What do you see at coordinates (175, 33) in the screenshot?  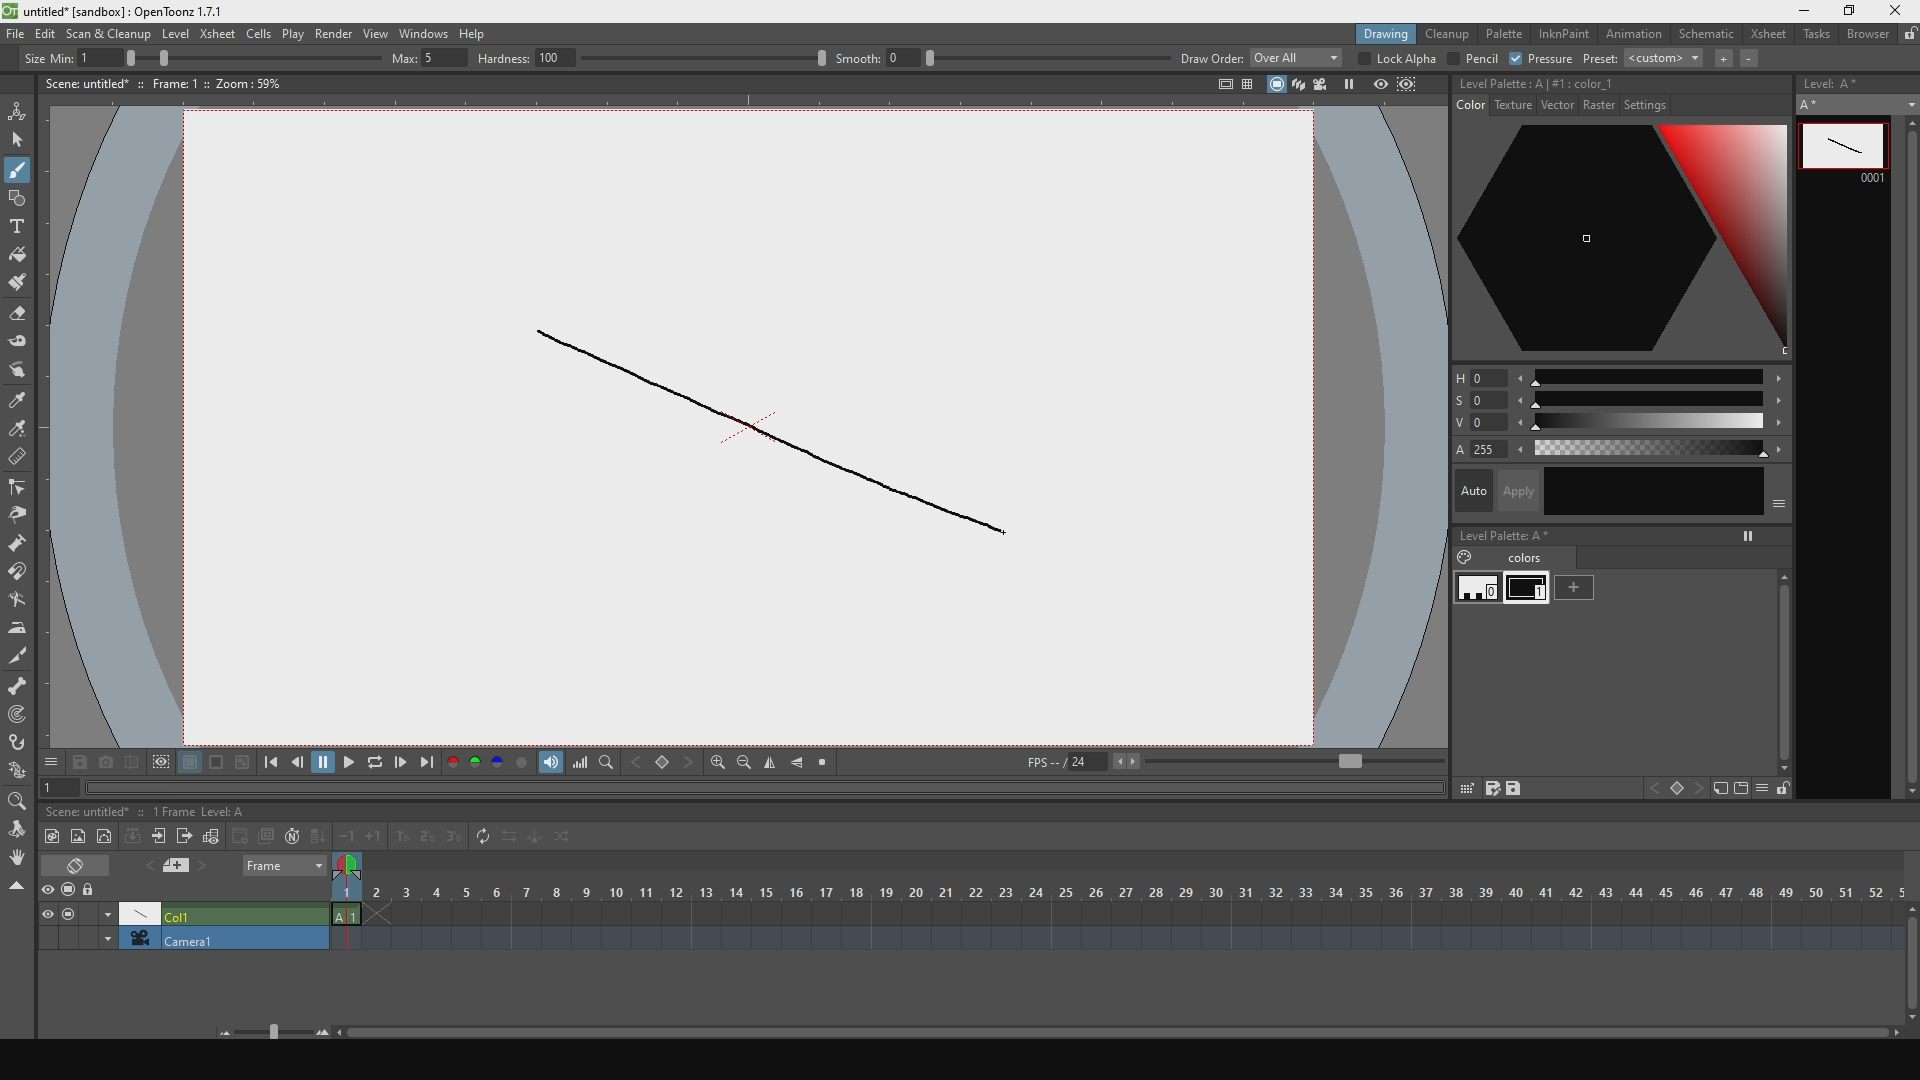 I see `level` at bounding box center [175, 33].